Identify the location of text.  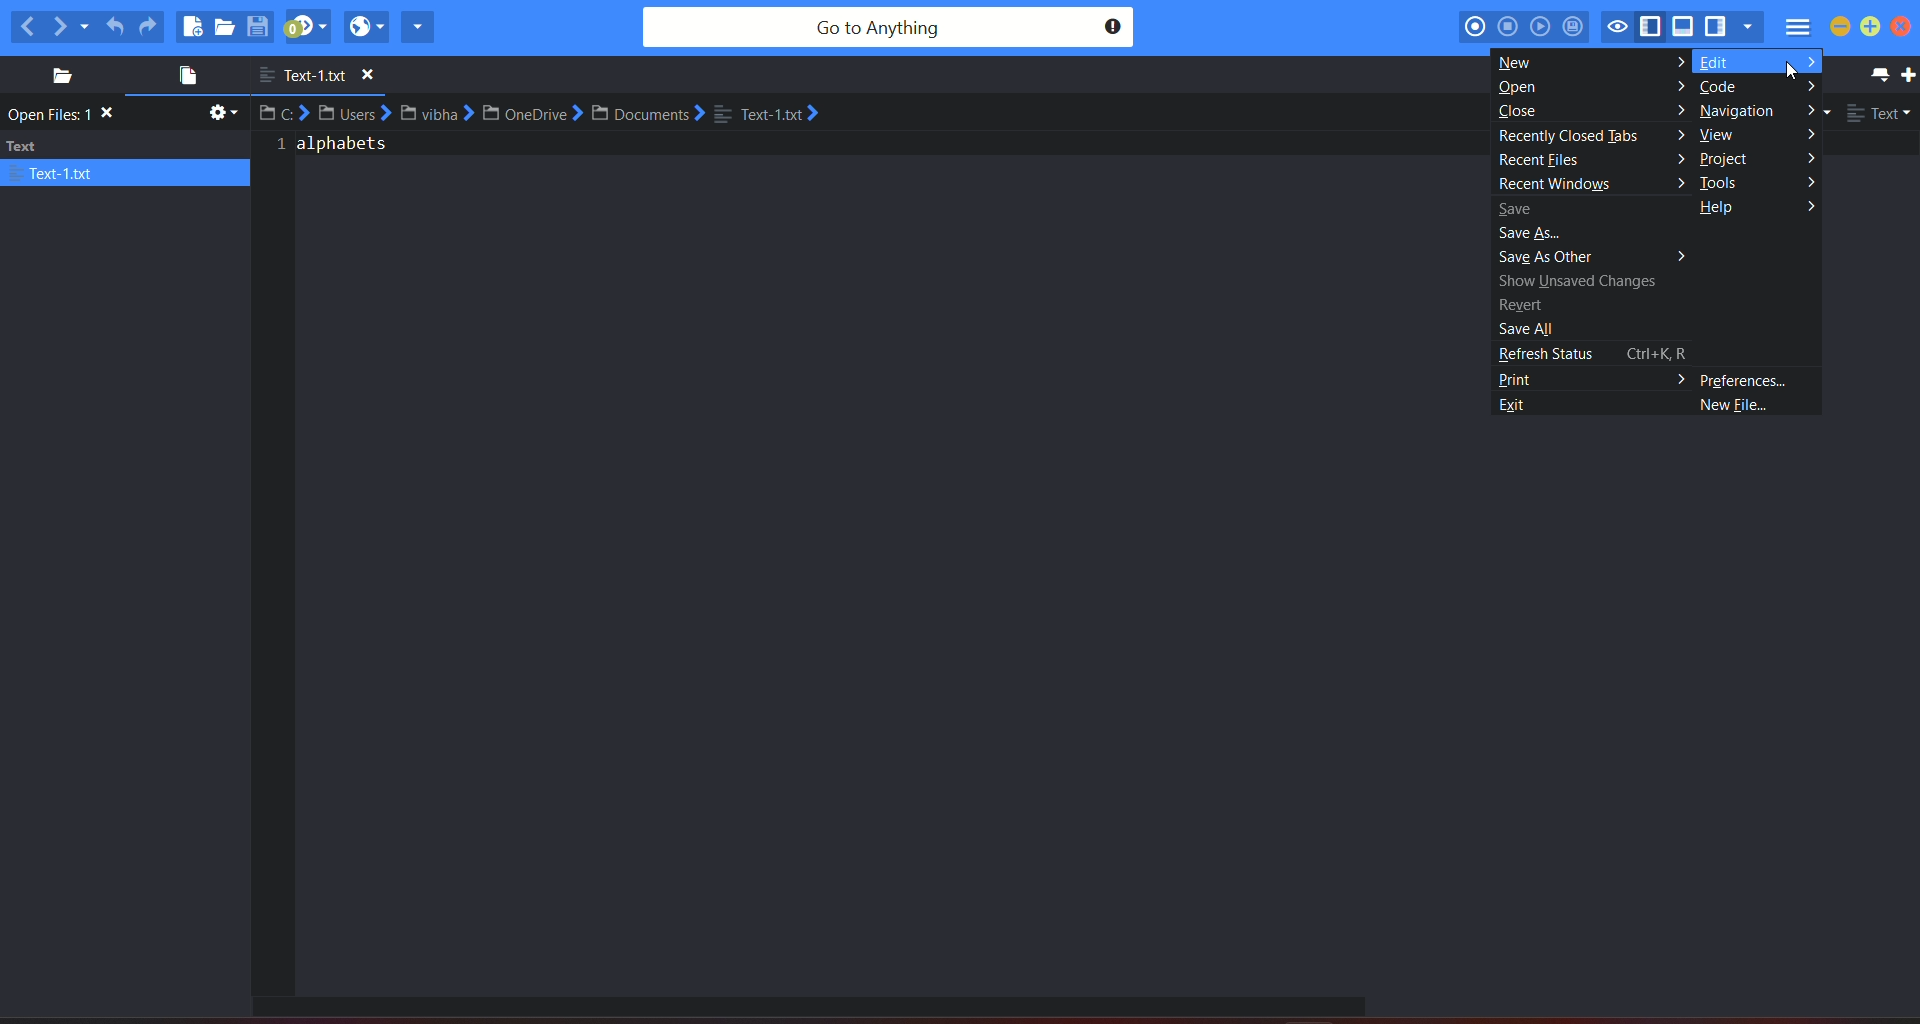
(66, 115).